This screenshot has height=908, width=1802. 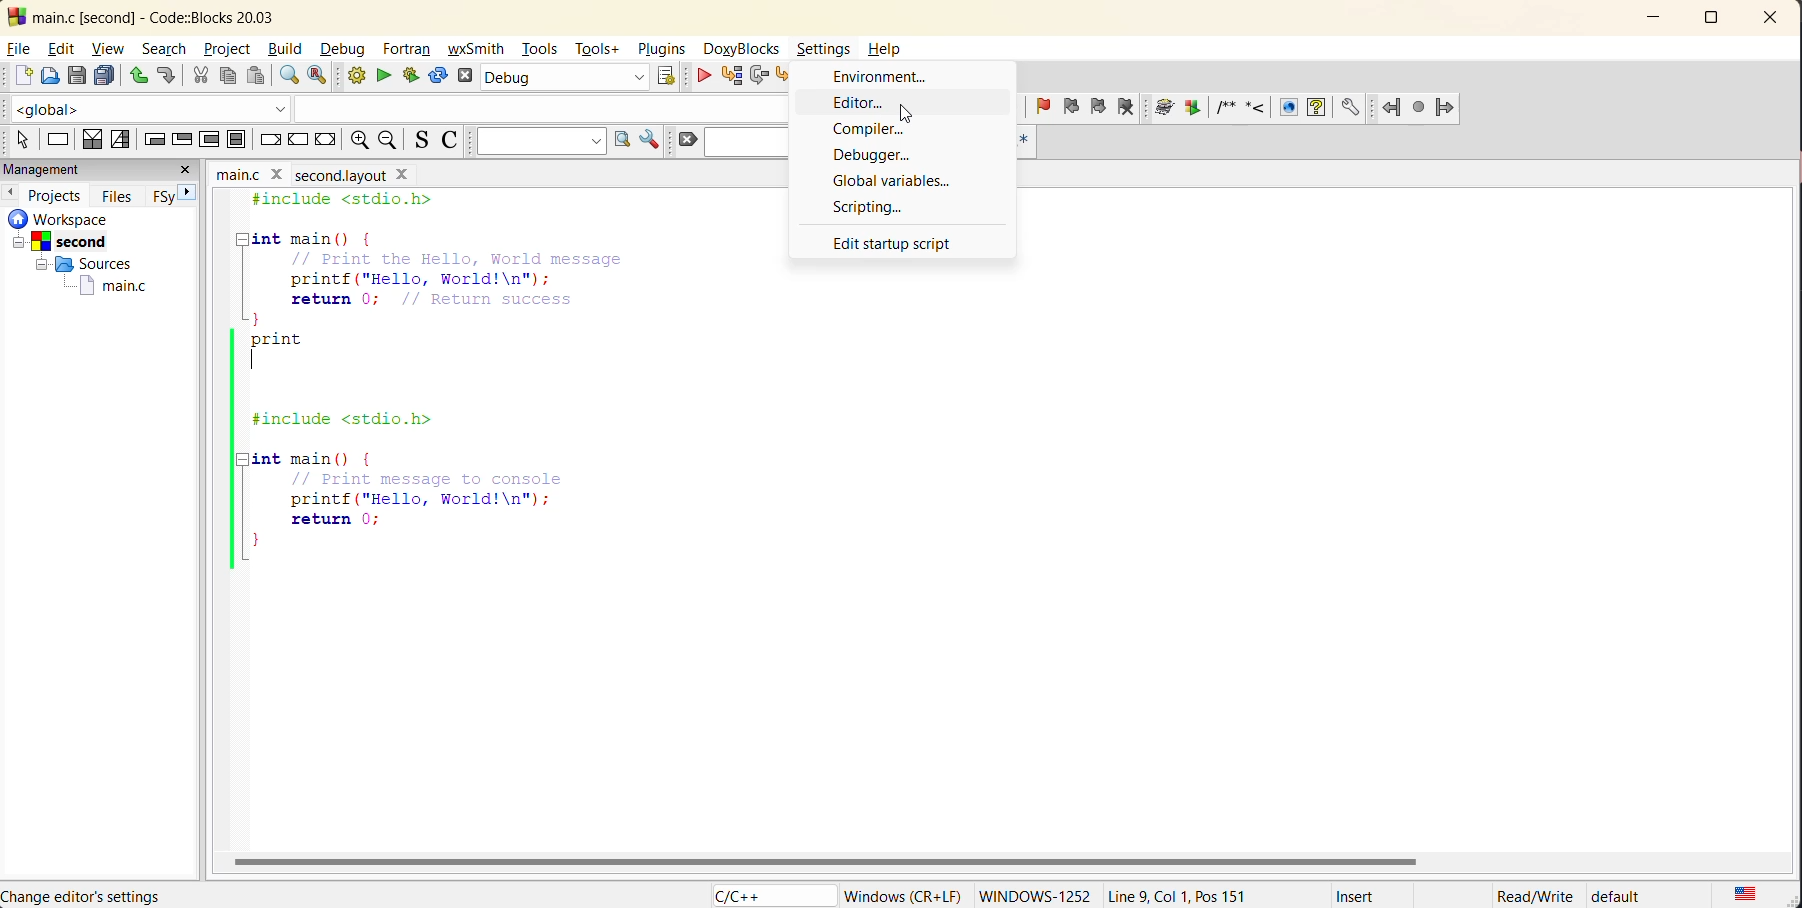 I want to click on tools, so click(x=542, y=51).